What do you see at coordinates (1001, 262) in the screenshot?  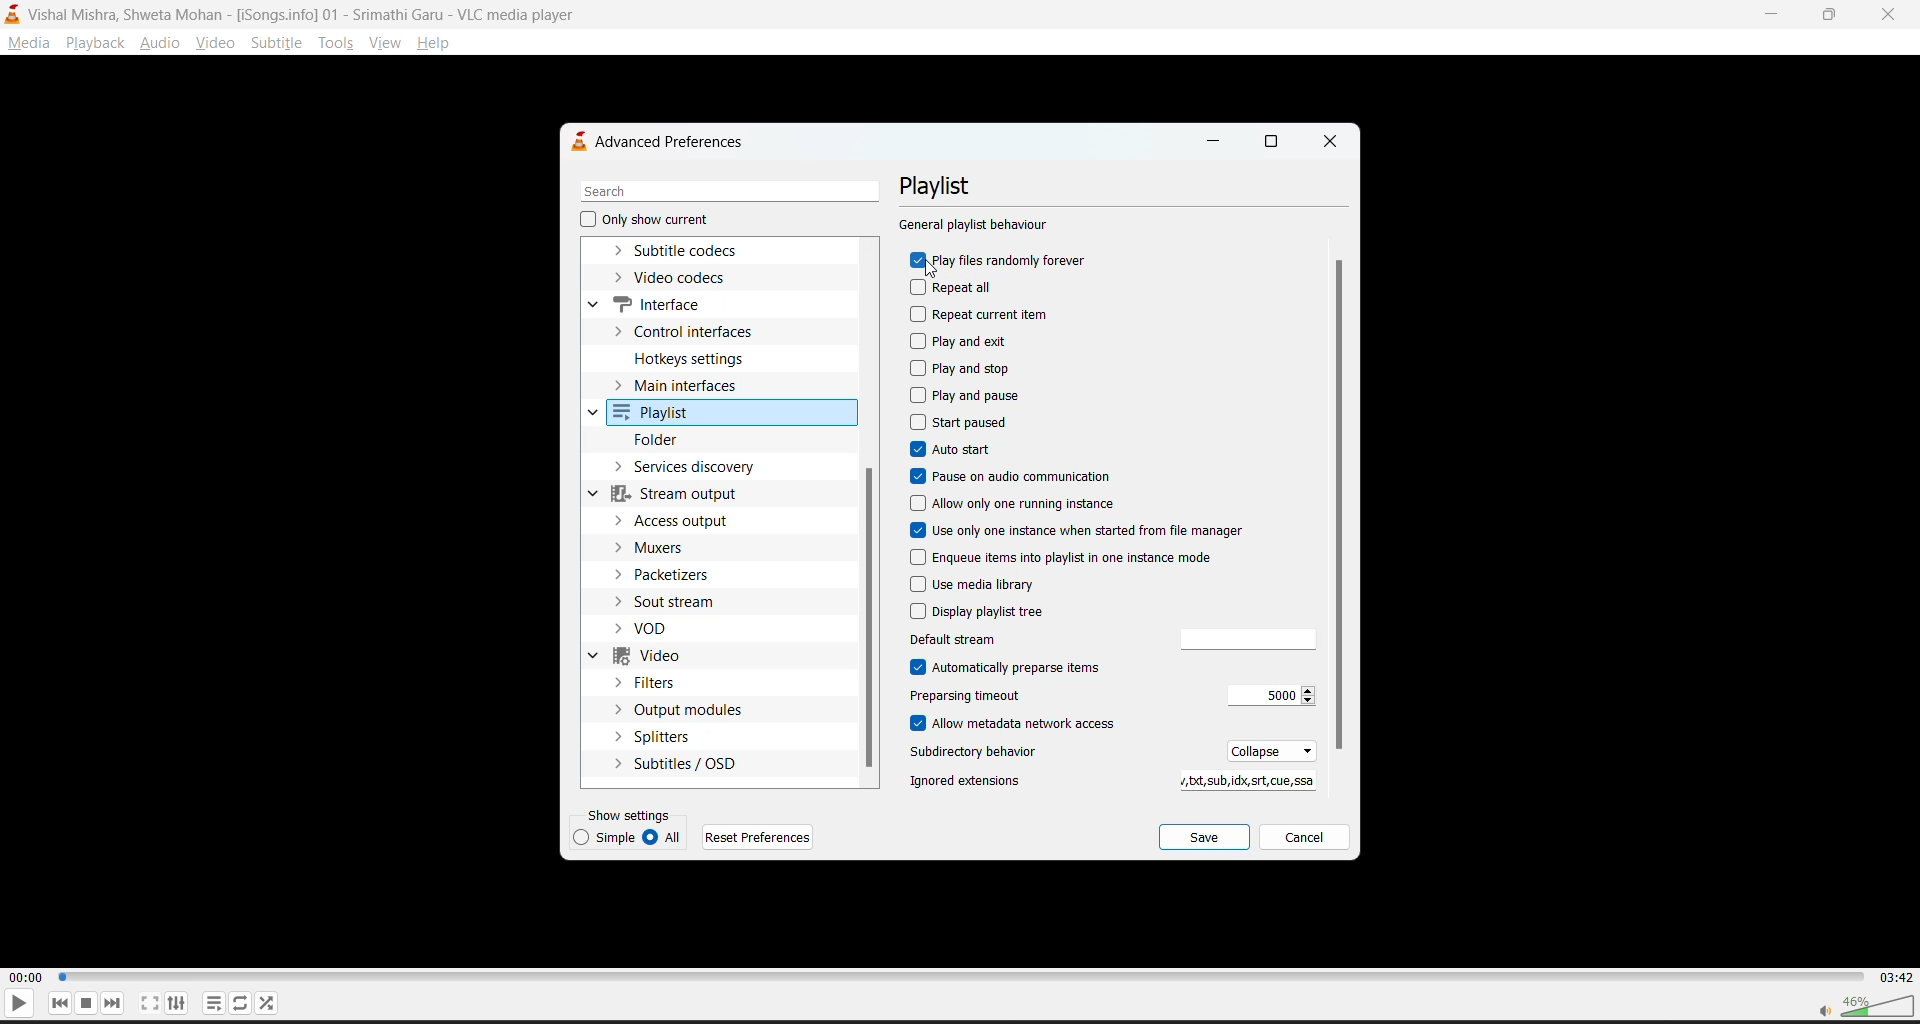 I see `play files randomly forever` at bounding box center [1001, 262].